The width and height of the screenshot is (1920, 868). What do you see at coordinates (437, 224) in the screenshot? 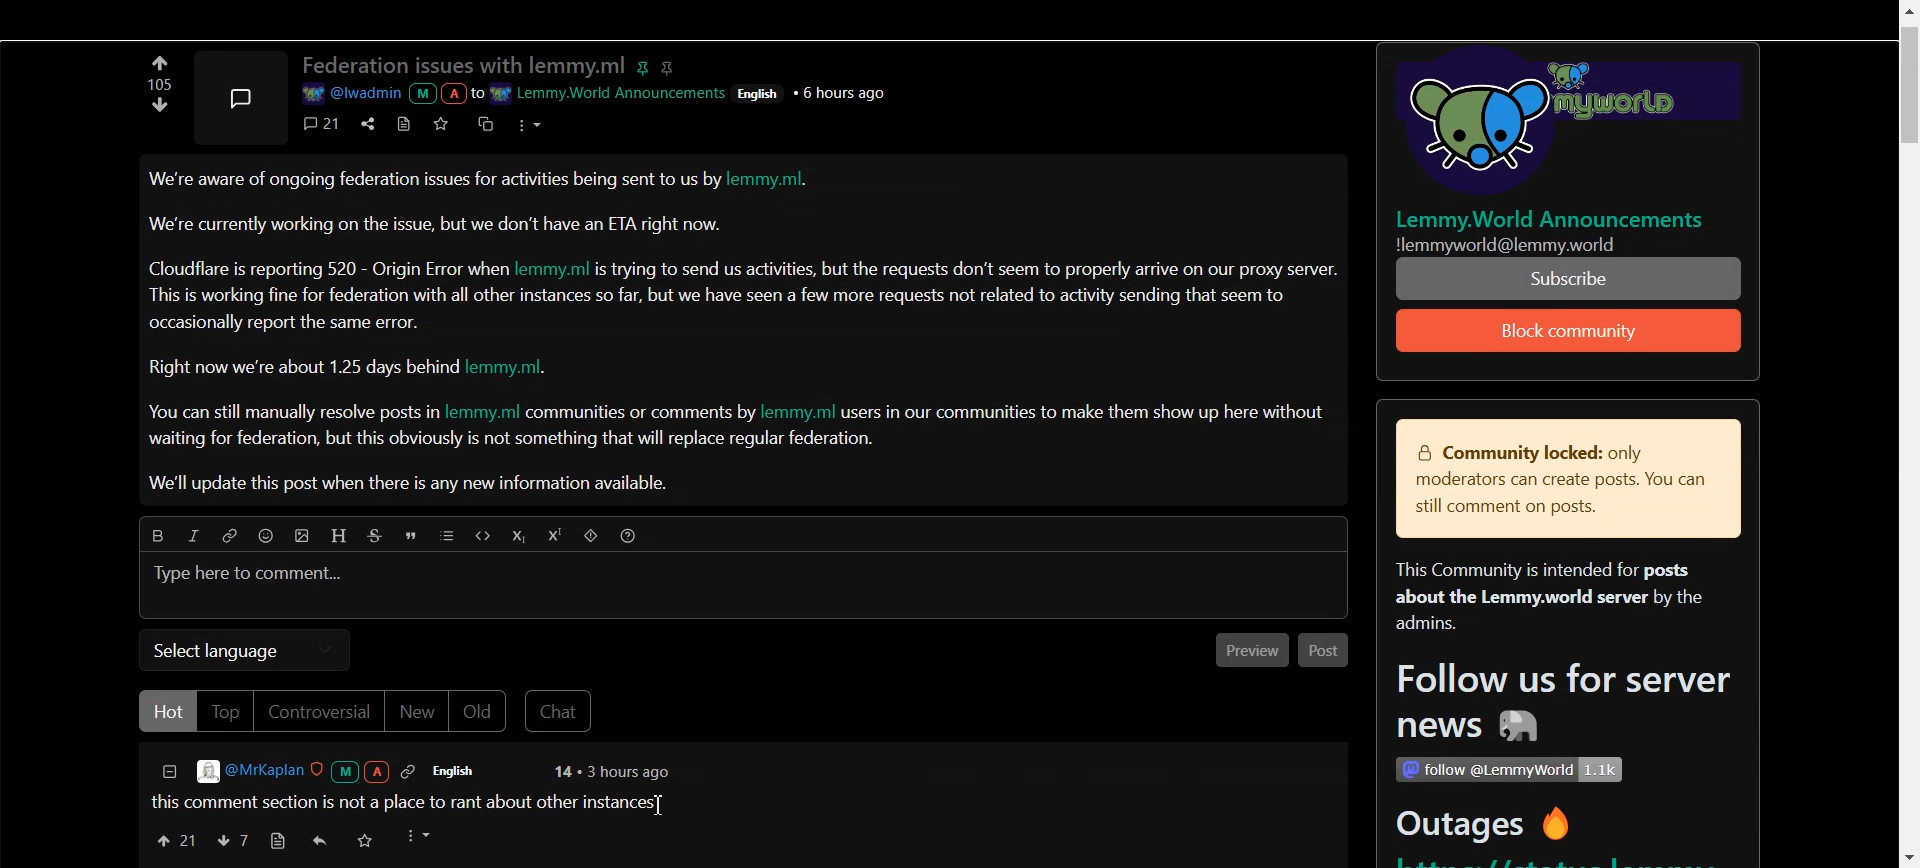
I see `We're currently working on the issue, but we don’t have an ETA right now.` at bounding box center [437, 224].